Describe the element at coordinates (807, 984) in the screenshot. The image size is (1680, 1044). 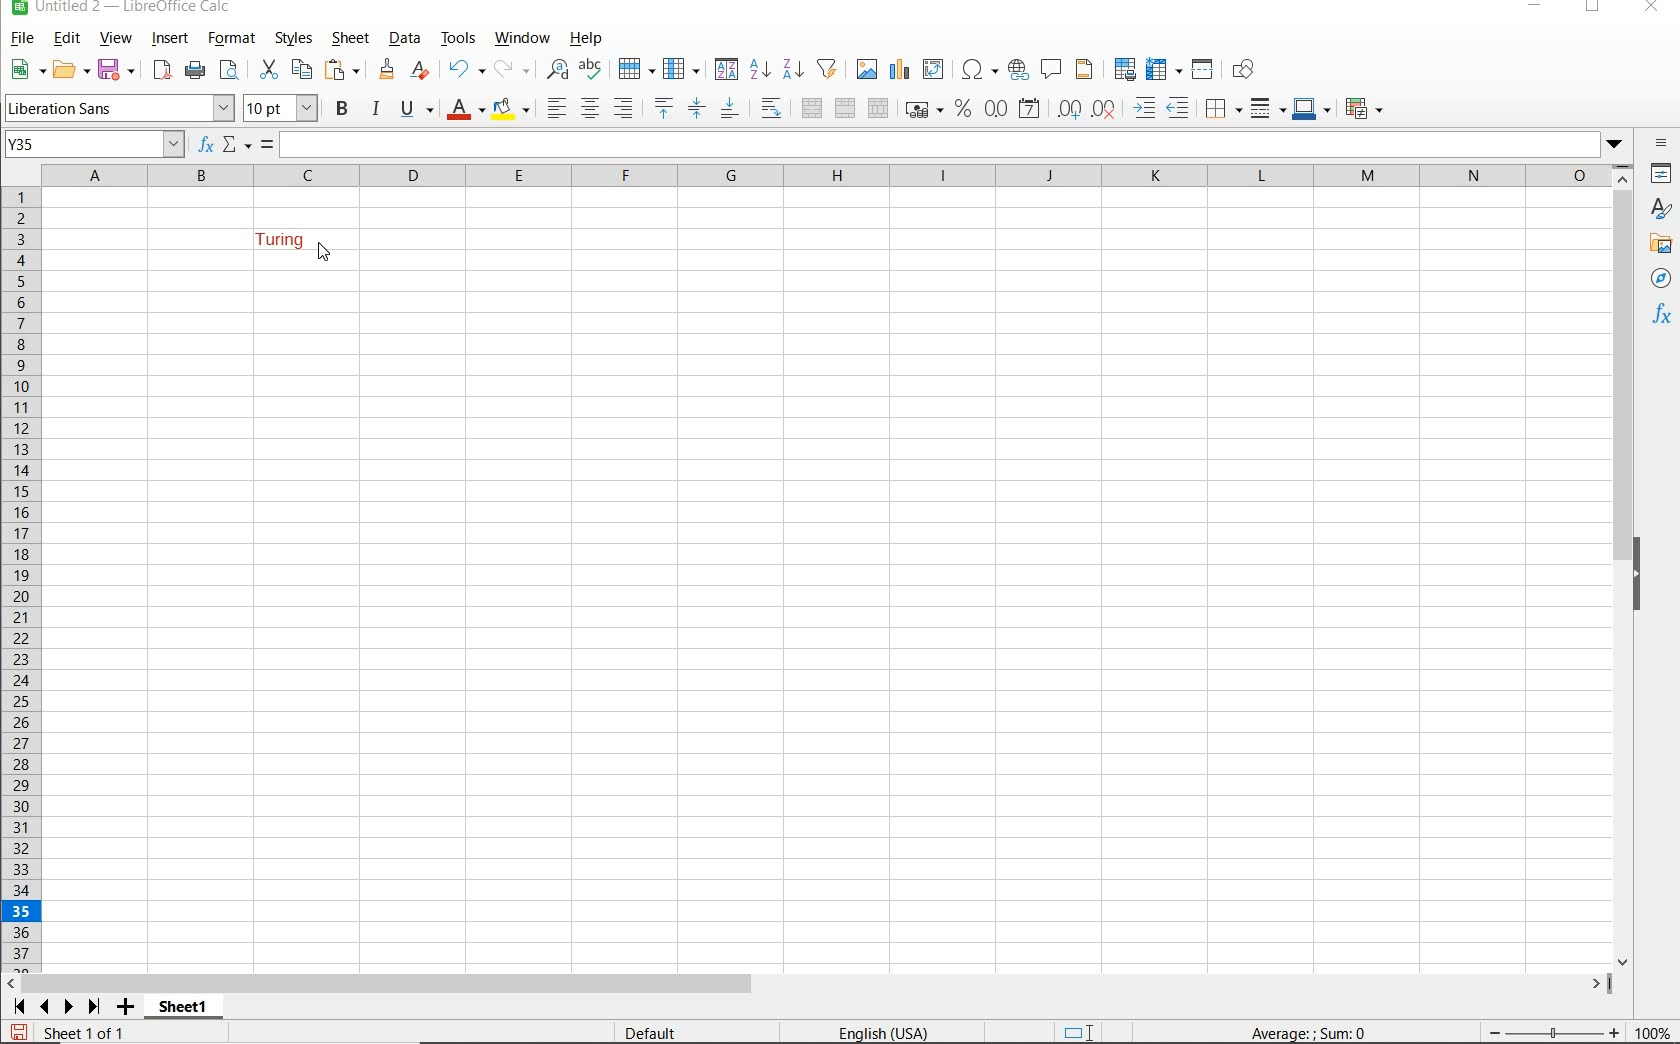
I see `SCROLLBAR` at that location.